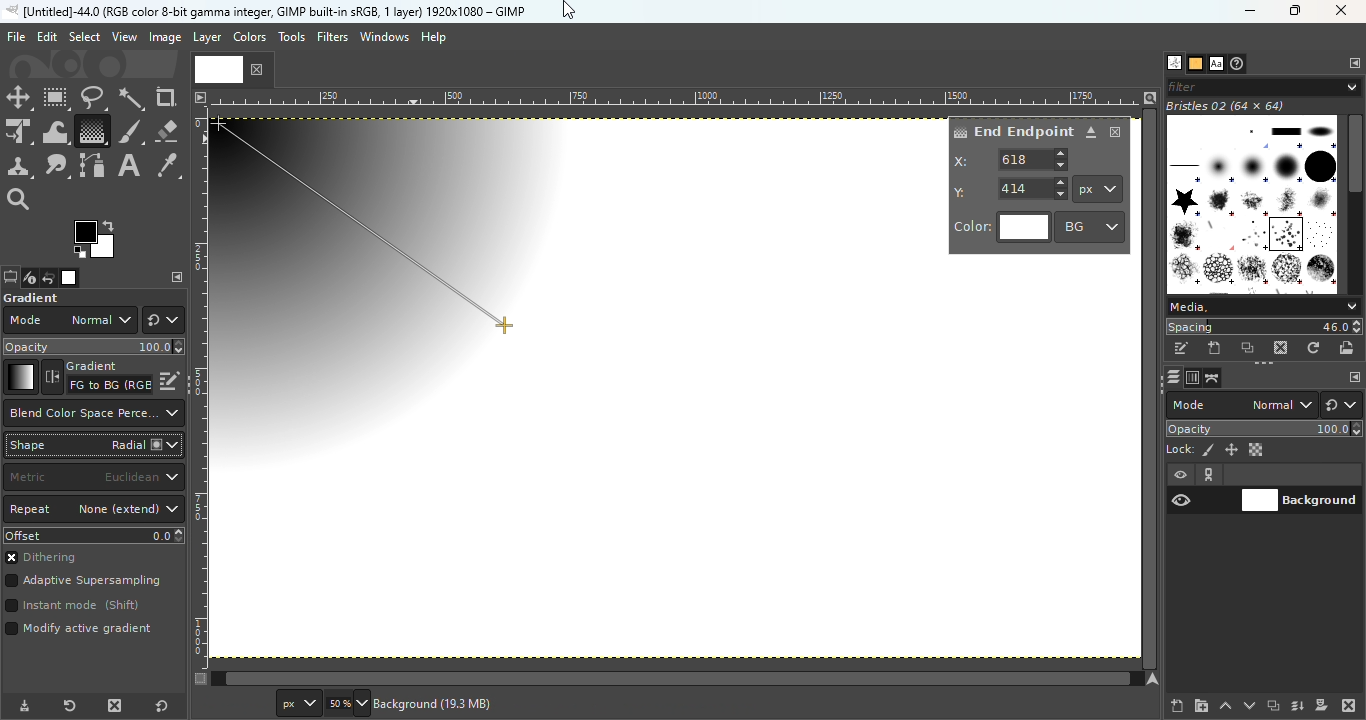  I want to click on Shape, so click(93, 445).